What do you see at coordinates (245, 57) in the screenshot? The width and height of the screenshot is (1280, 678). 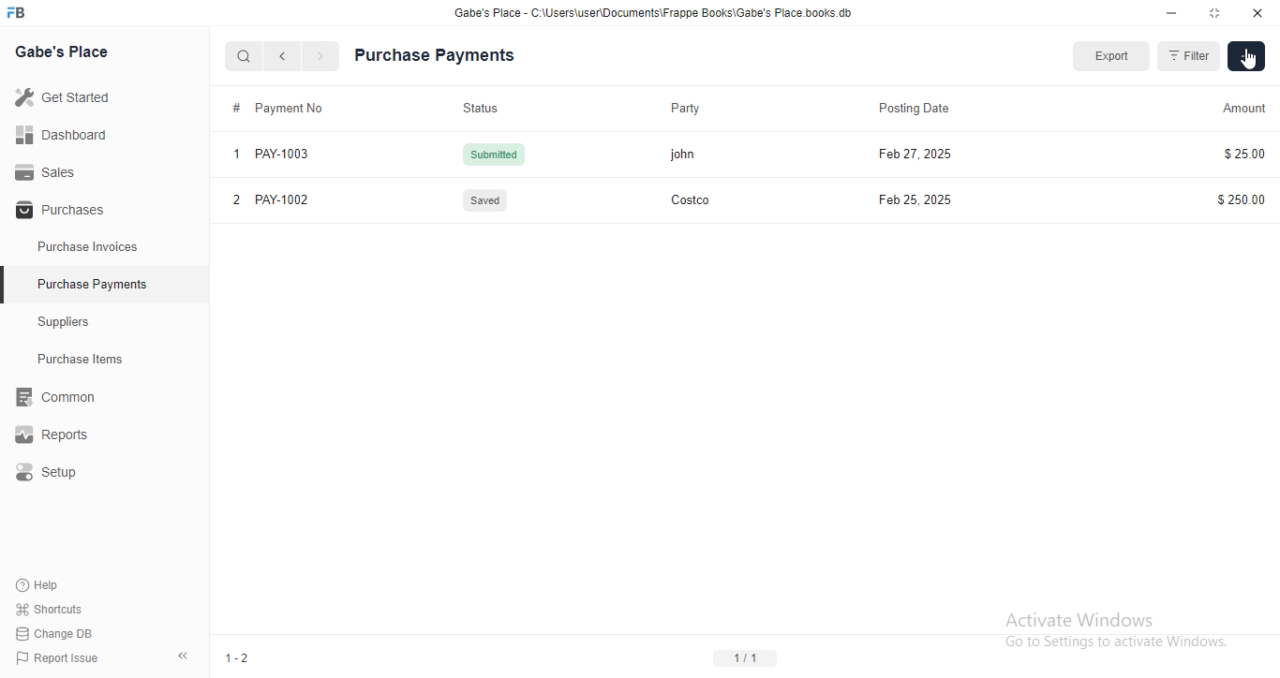 I see `search` at bounding box center [245, 57].